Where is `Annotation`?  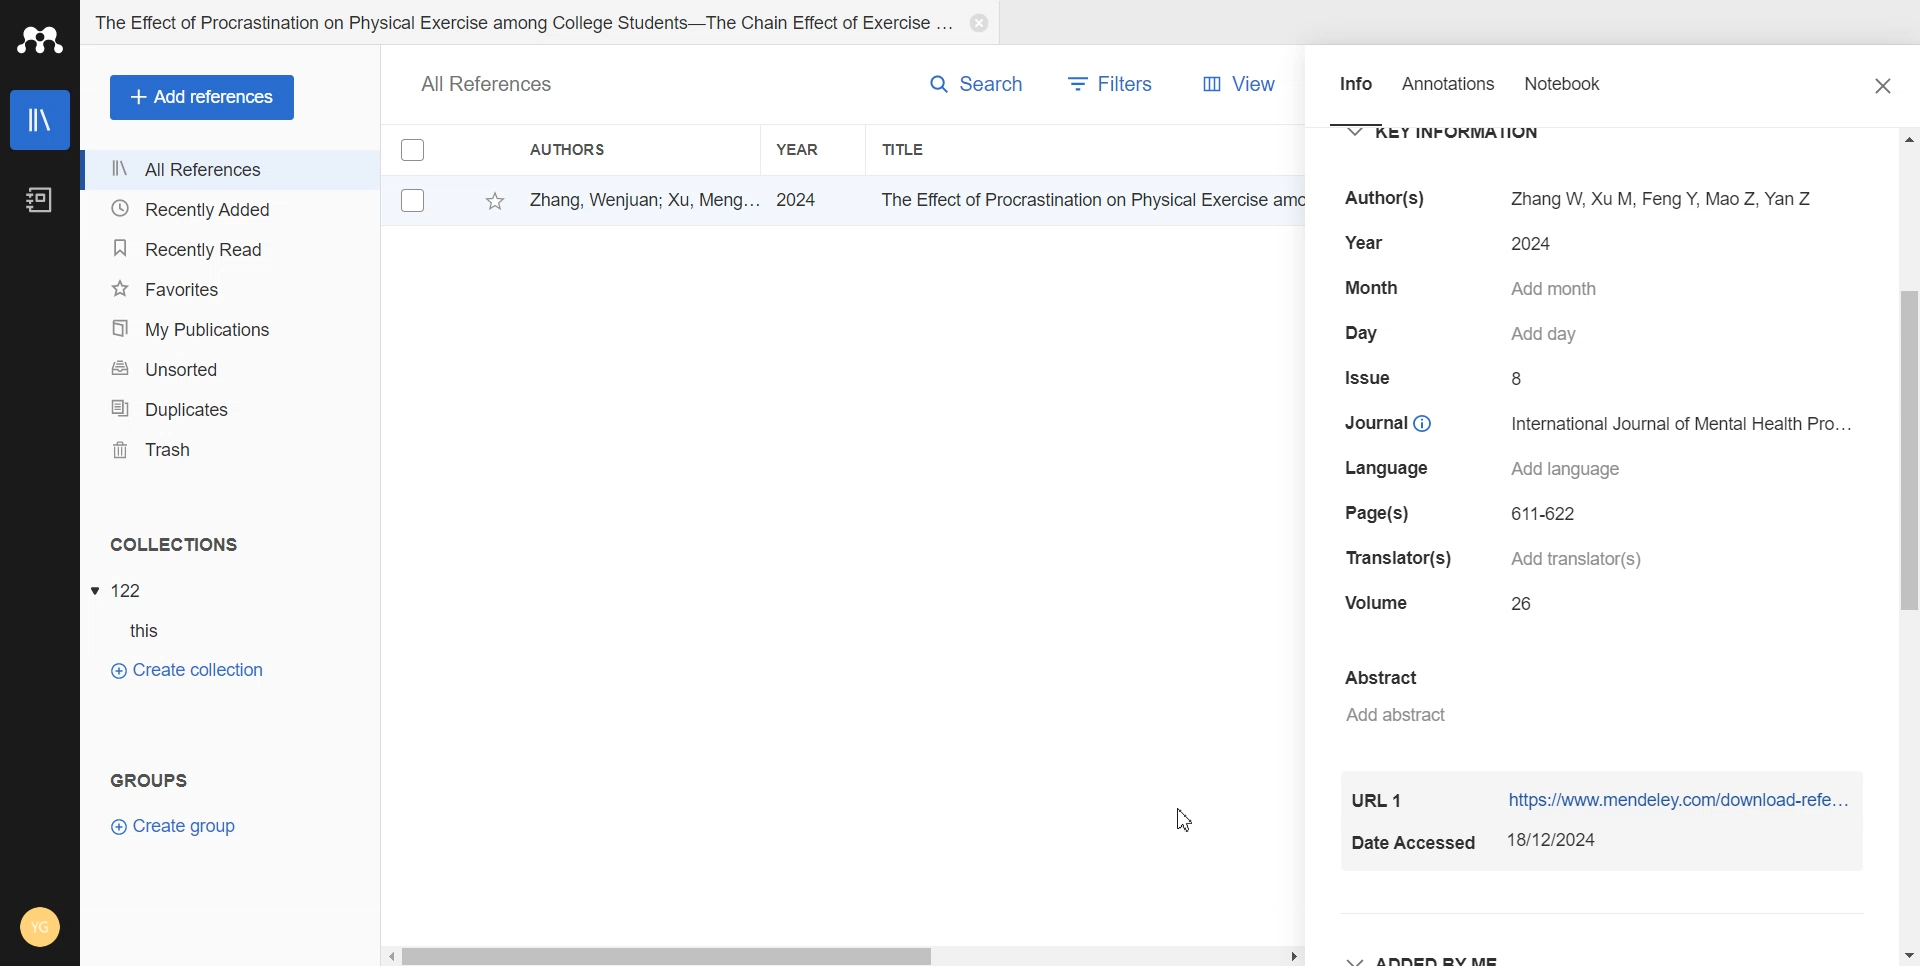 Annotation is located at coordinates (1451, 91).